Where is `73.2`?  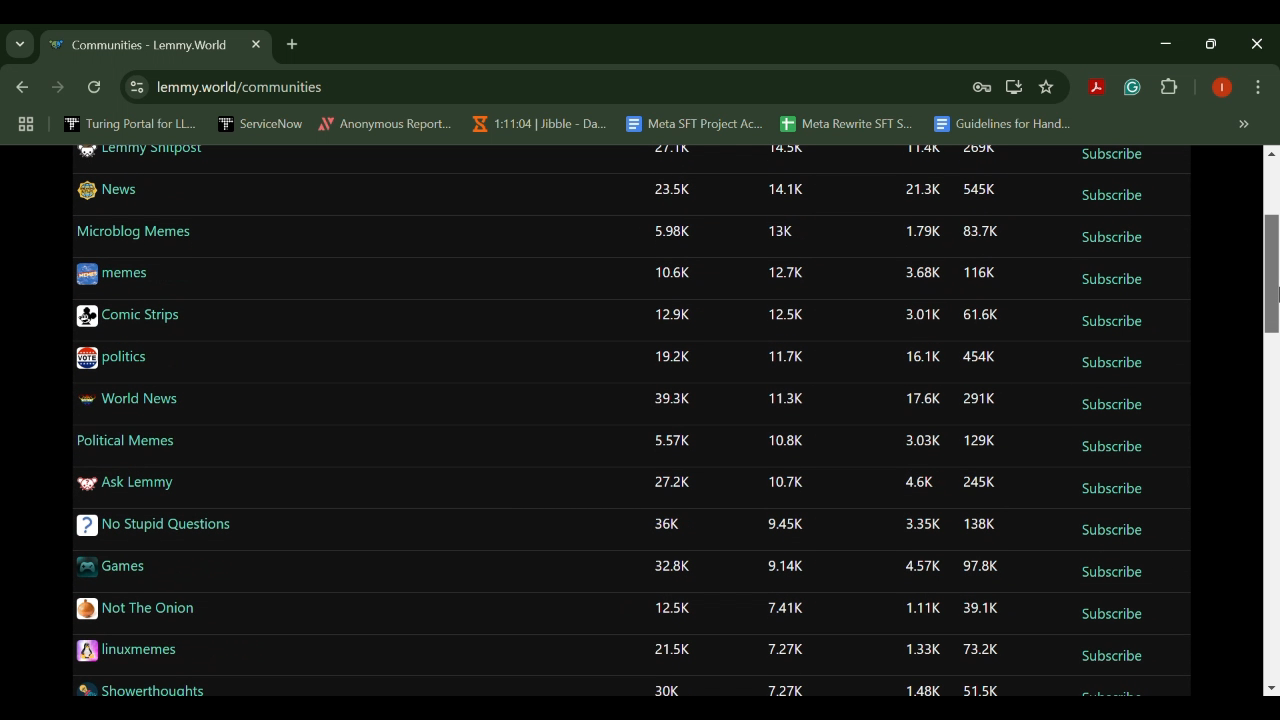 73.2 is located at coordinates (979, 651).